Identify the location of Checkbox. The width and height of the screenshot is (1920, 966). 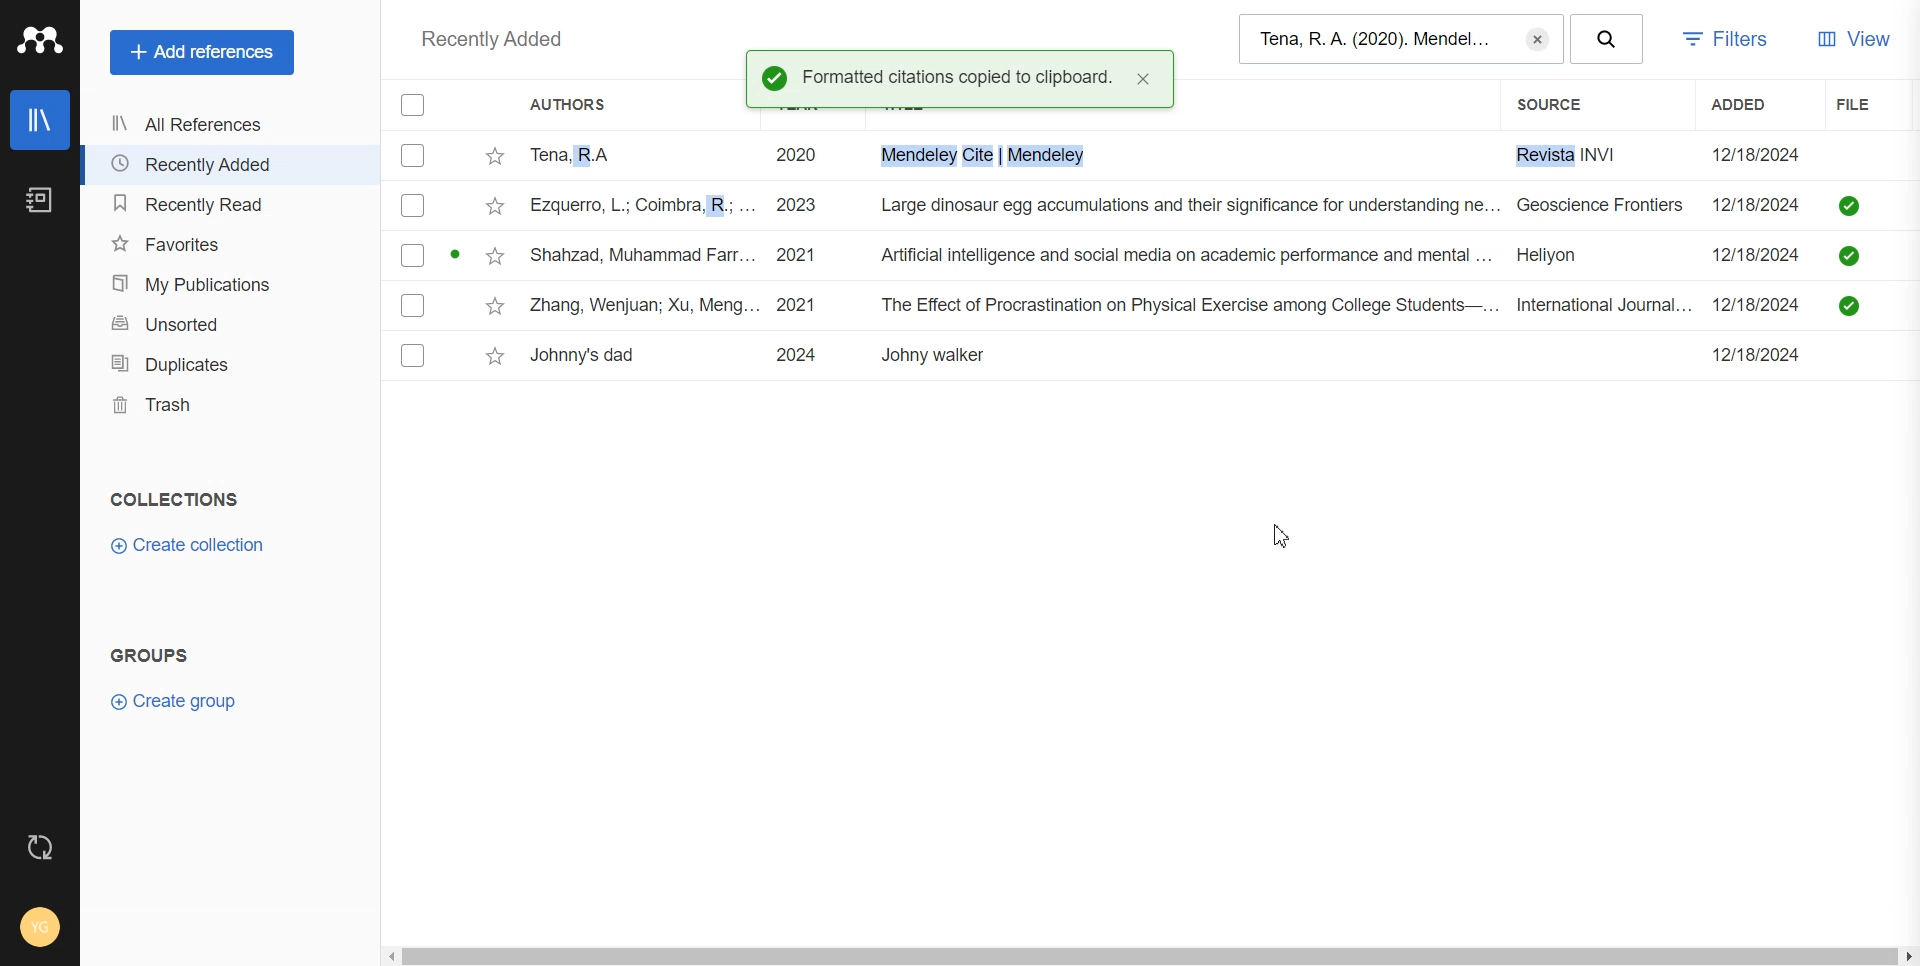
(412, 305).